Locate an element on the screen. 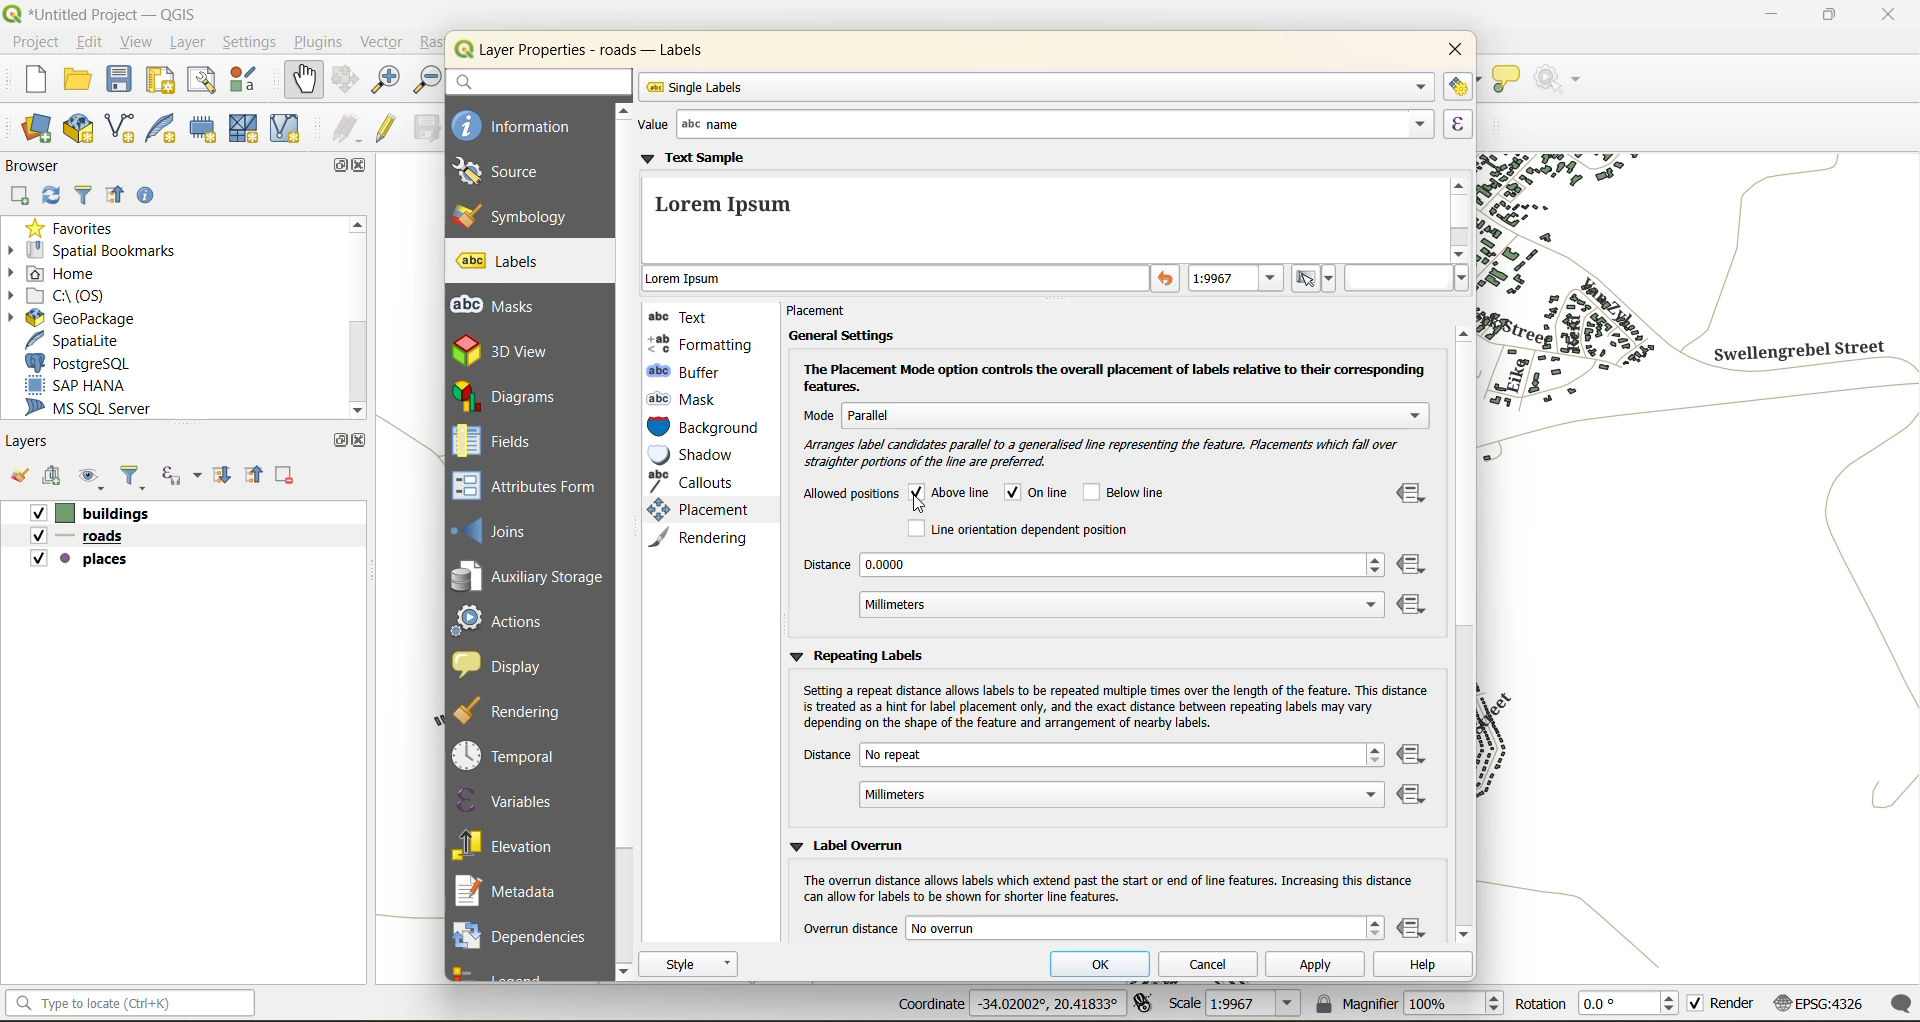  distance is located at coordinates (1092, 777).